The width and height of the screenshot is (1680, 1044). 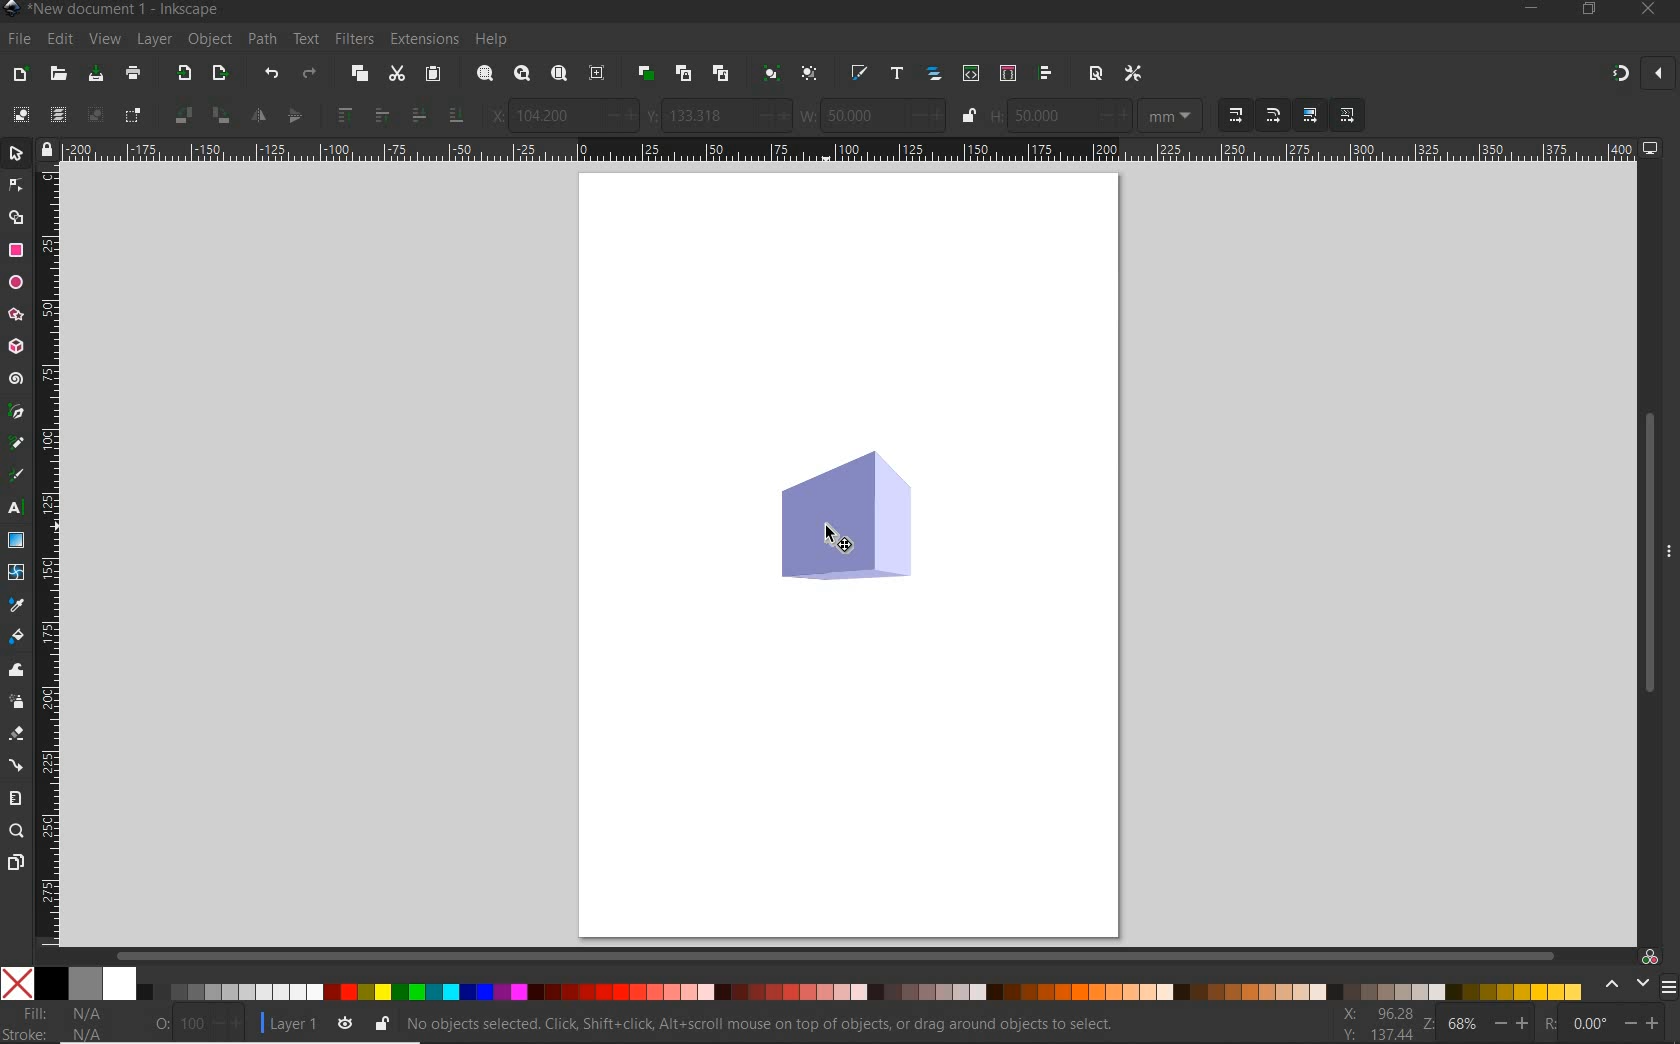 What do you see at coordinates (356, 39) in the screenshot?
I see `filters` at bounding box center [356, 39].